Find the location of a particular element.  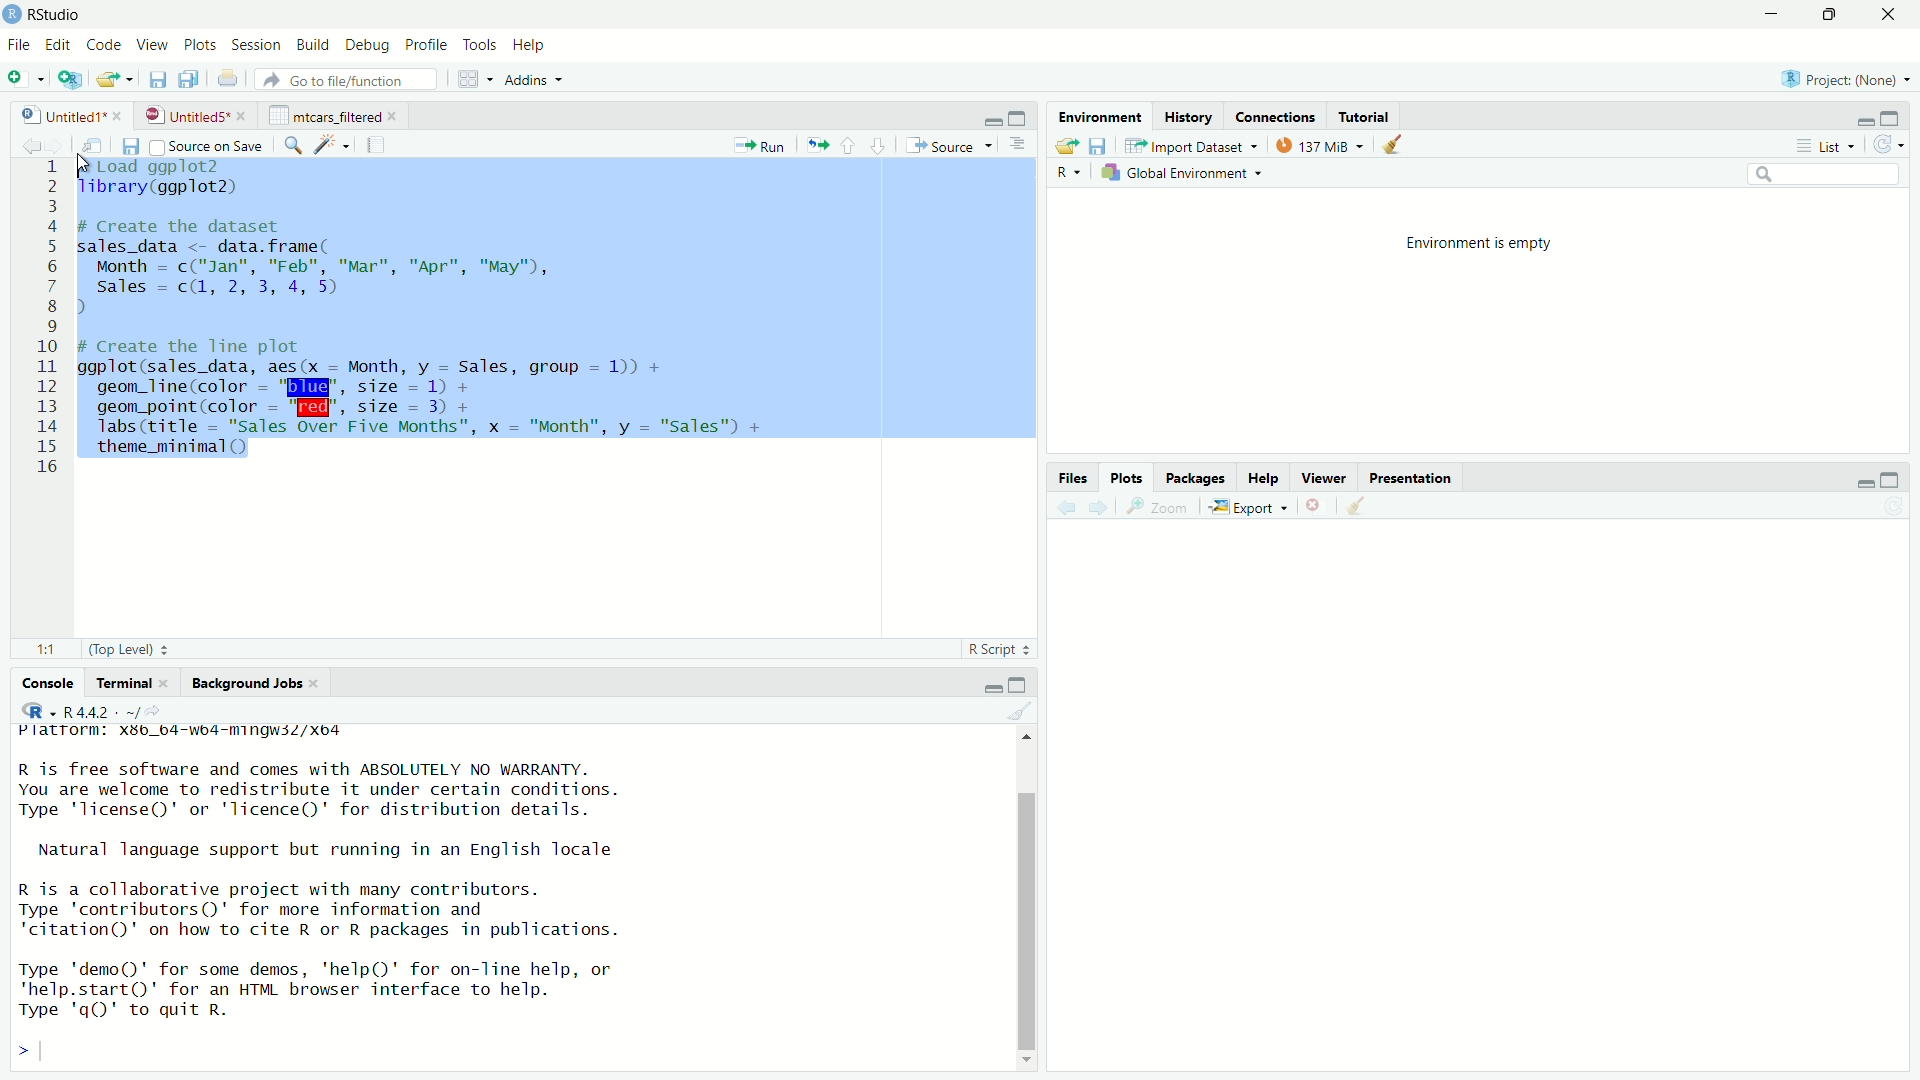

view is located at coordinates (152, 45).